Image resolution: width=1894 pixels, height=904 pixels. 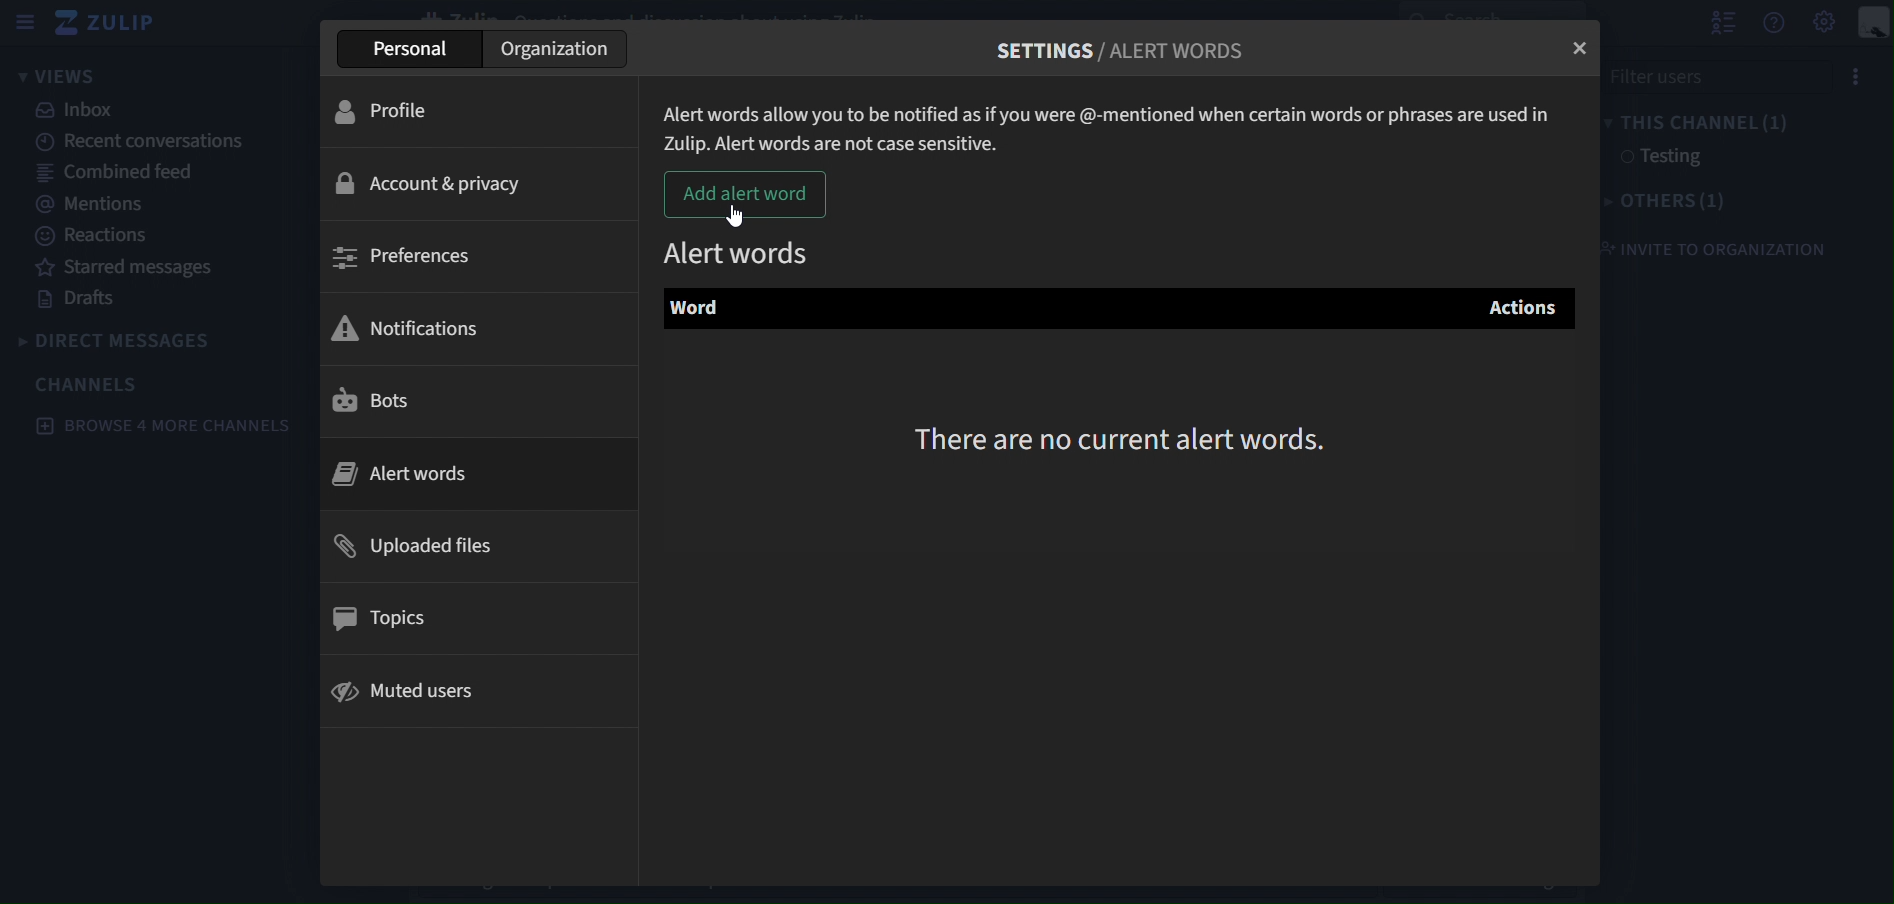 What do you see at coordinates (406, 47) in the screenshot?
I see `personal` at bounding box center [406, 47].